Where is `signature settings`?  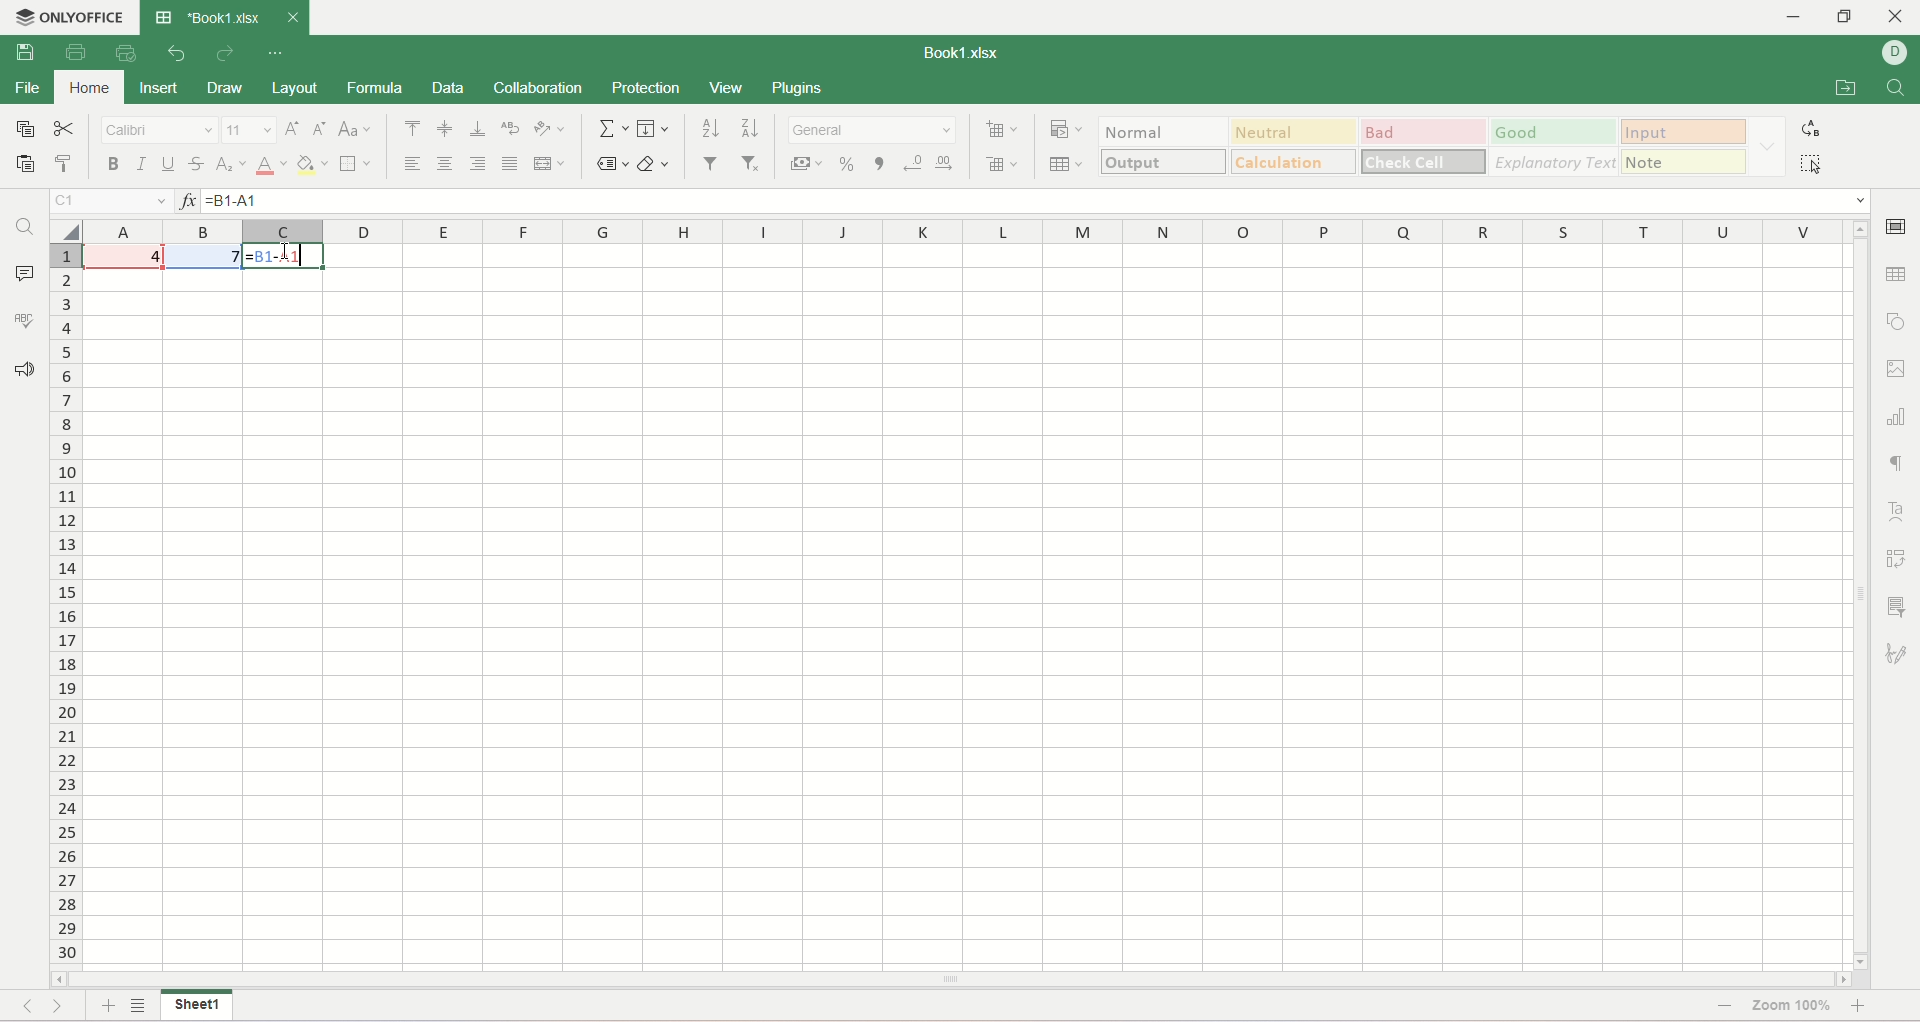
signature settings is located at coordinates (1901, 654).